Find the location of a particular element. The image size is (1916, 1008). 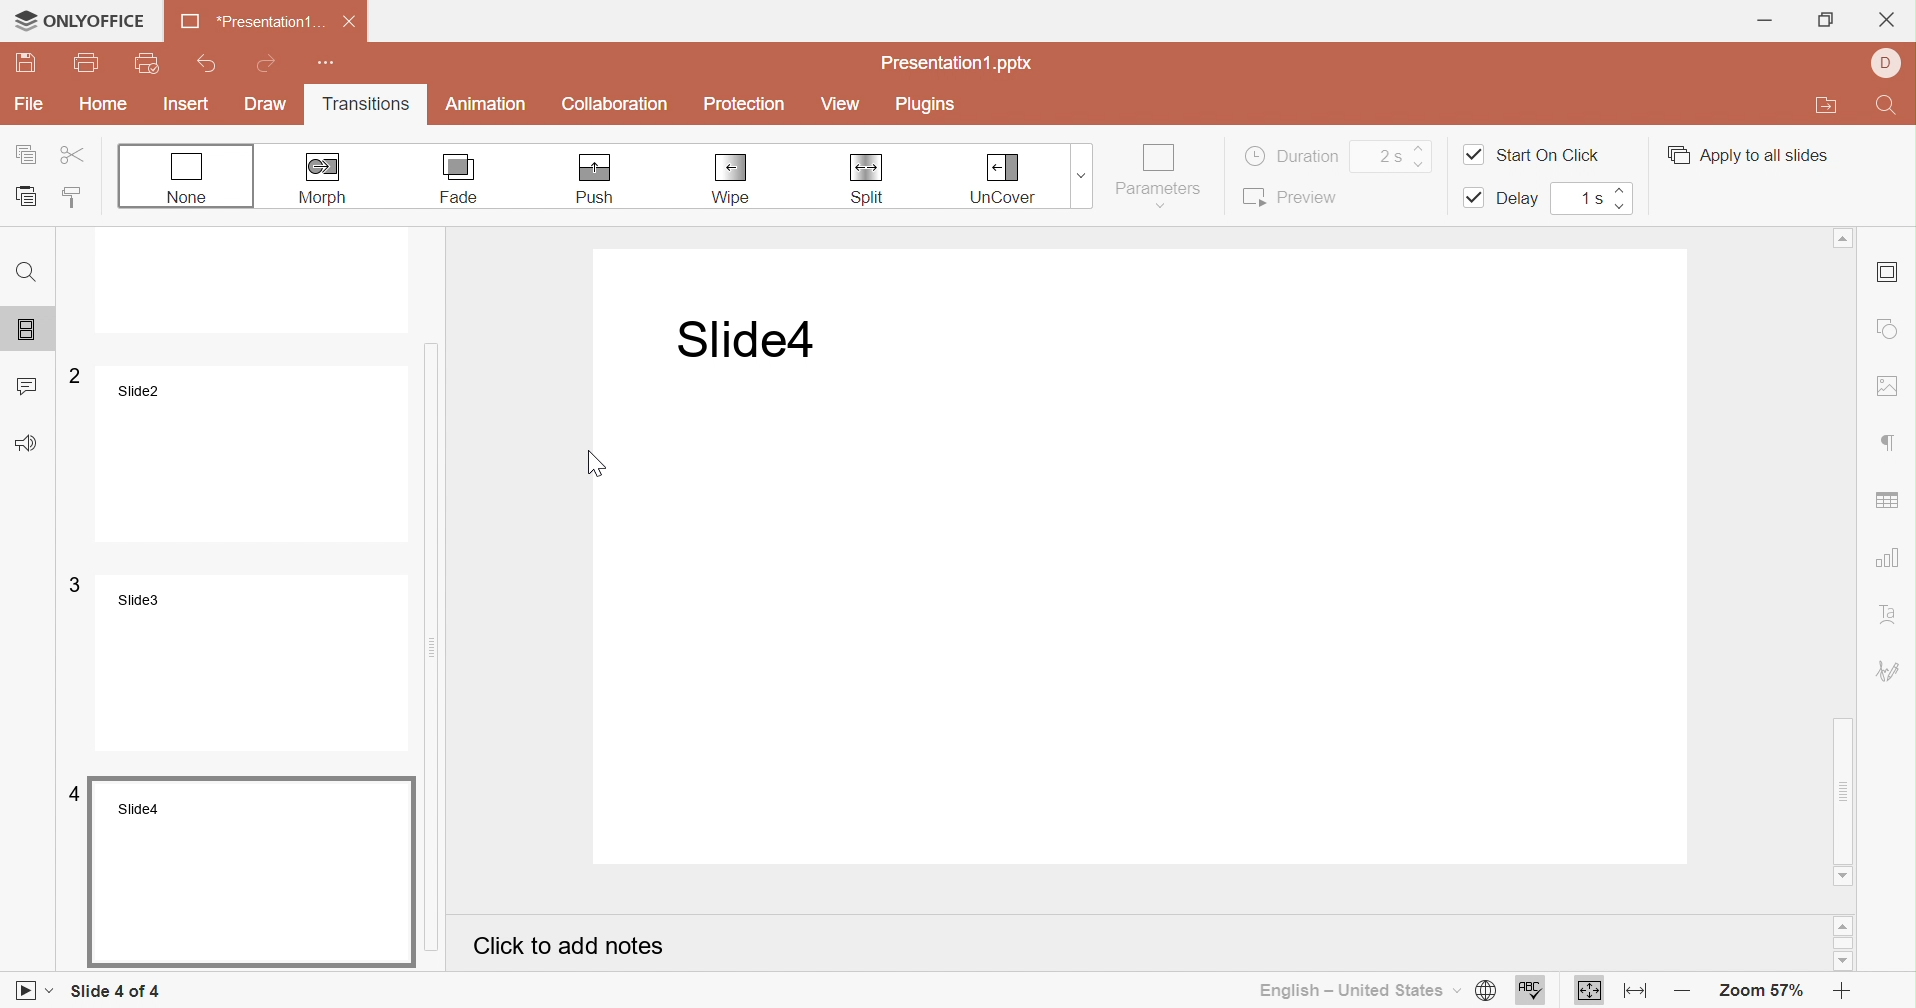

2s is located at coordinates (1401, 154).